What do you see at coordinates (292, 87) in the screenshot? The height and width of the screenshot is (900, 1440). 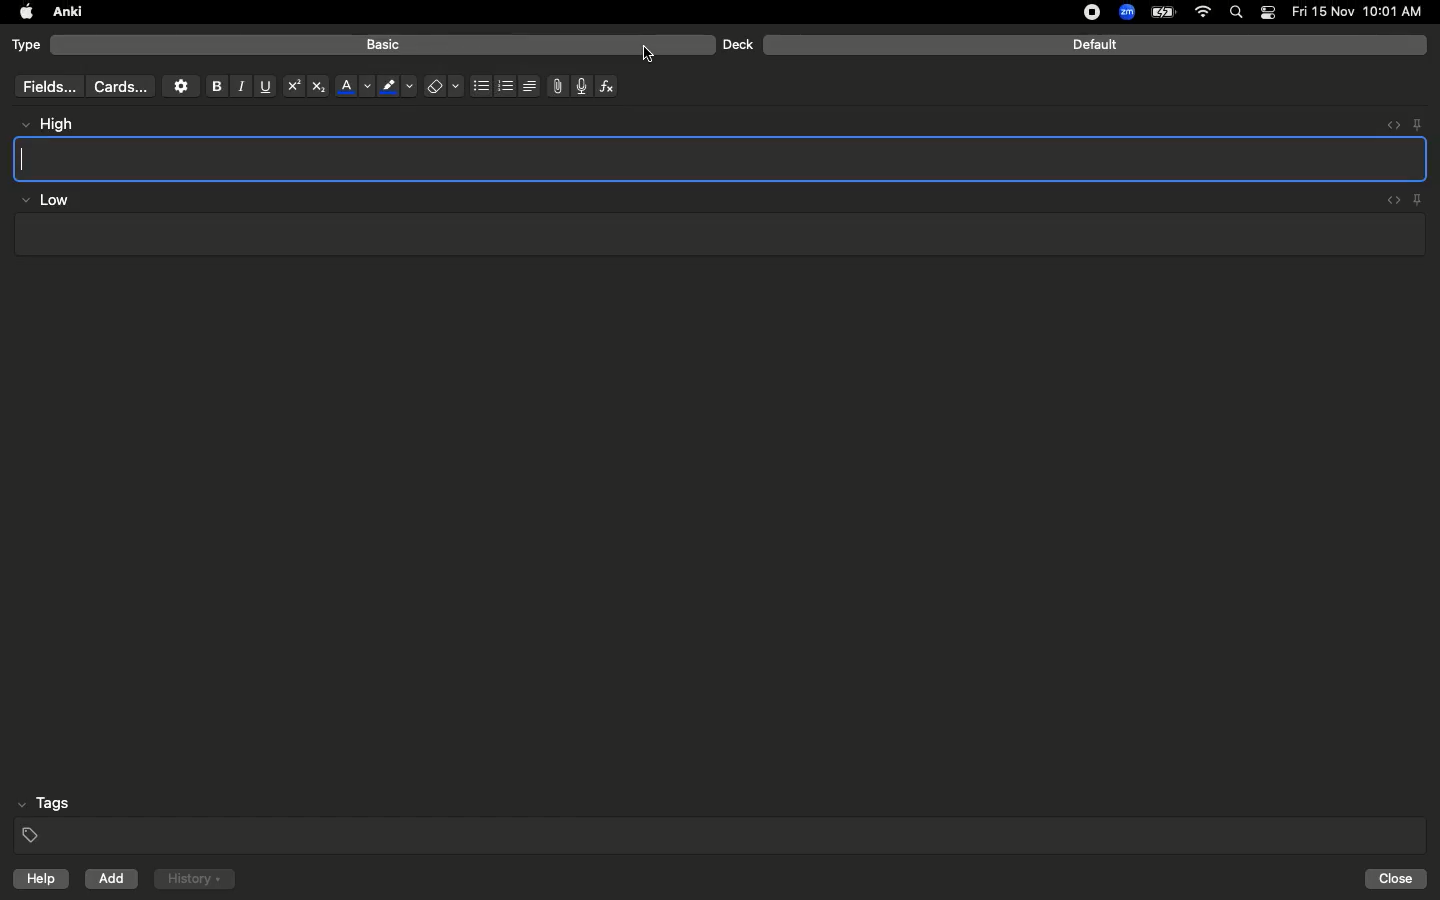 I see `Superscript` at bounding box center [292, 87].